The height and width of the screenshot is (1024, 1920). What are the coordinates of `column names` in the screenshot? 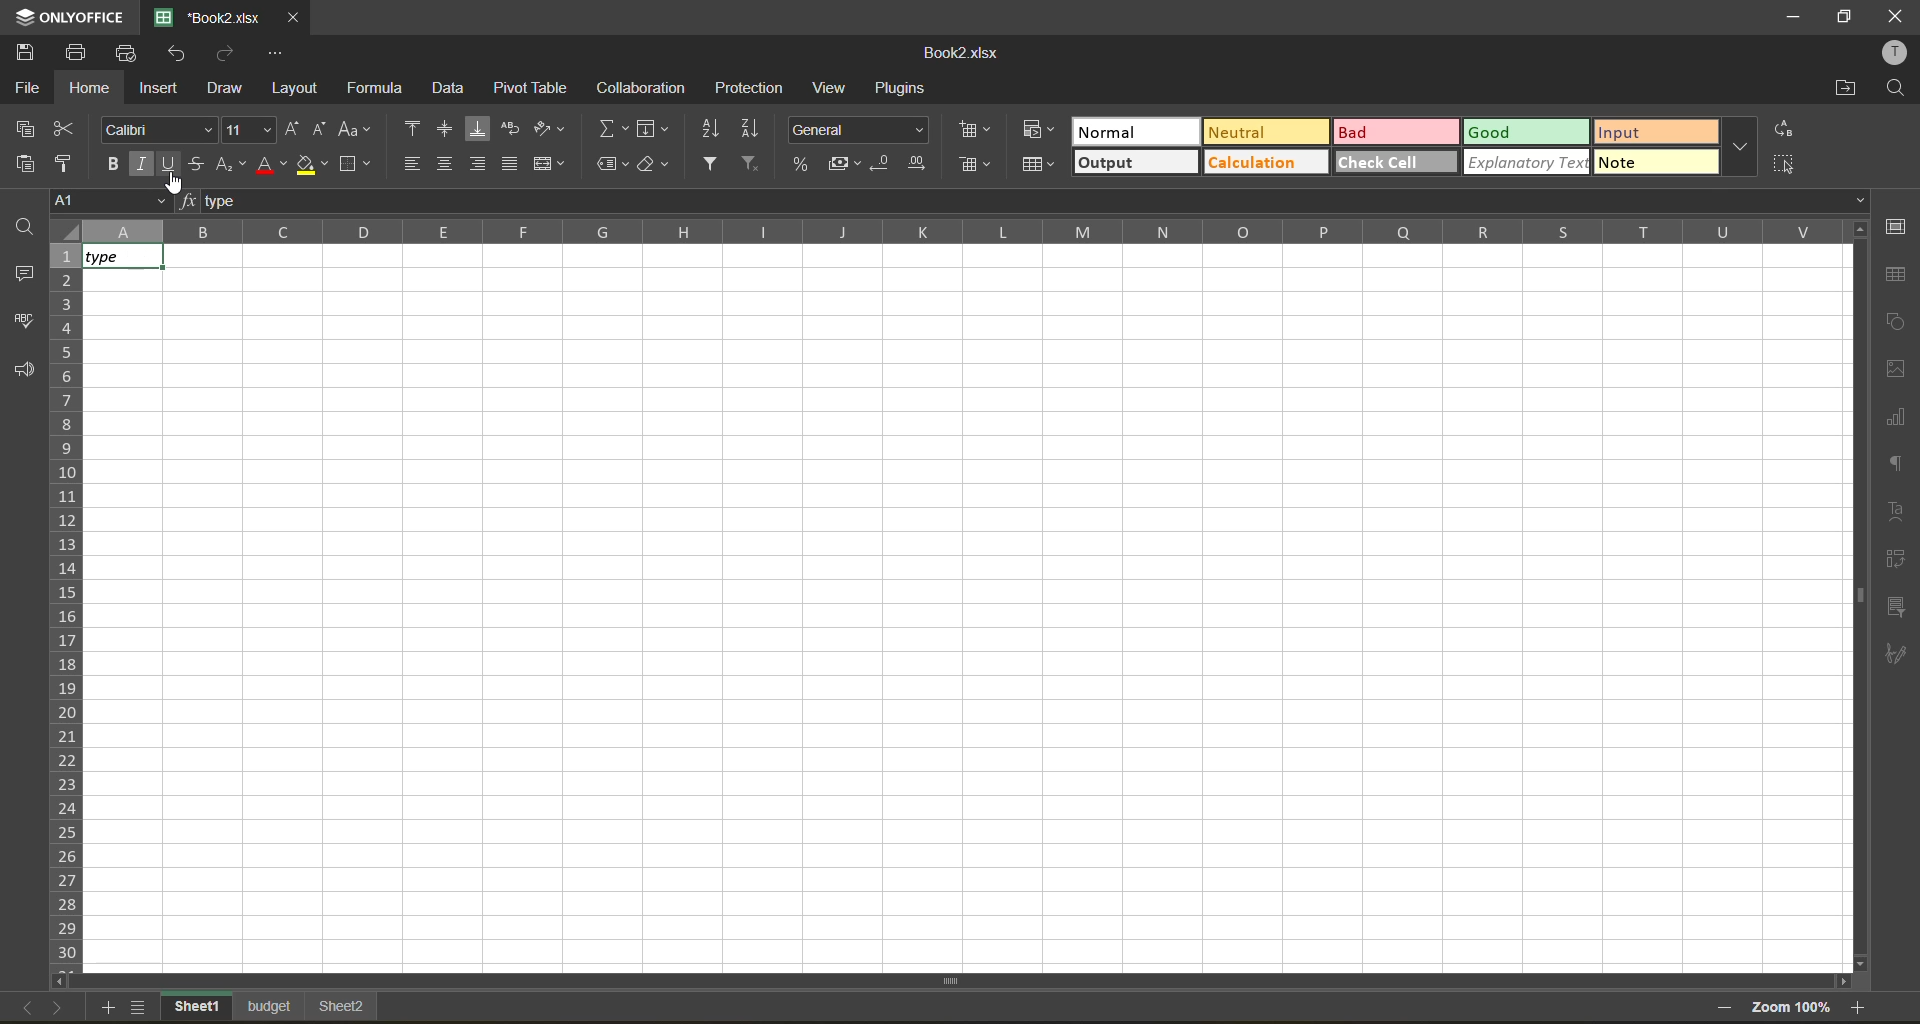 It's located at (954, 229).